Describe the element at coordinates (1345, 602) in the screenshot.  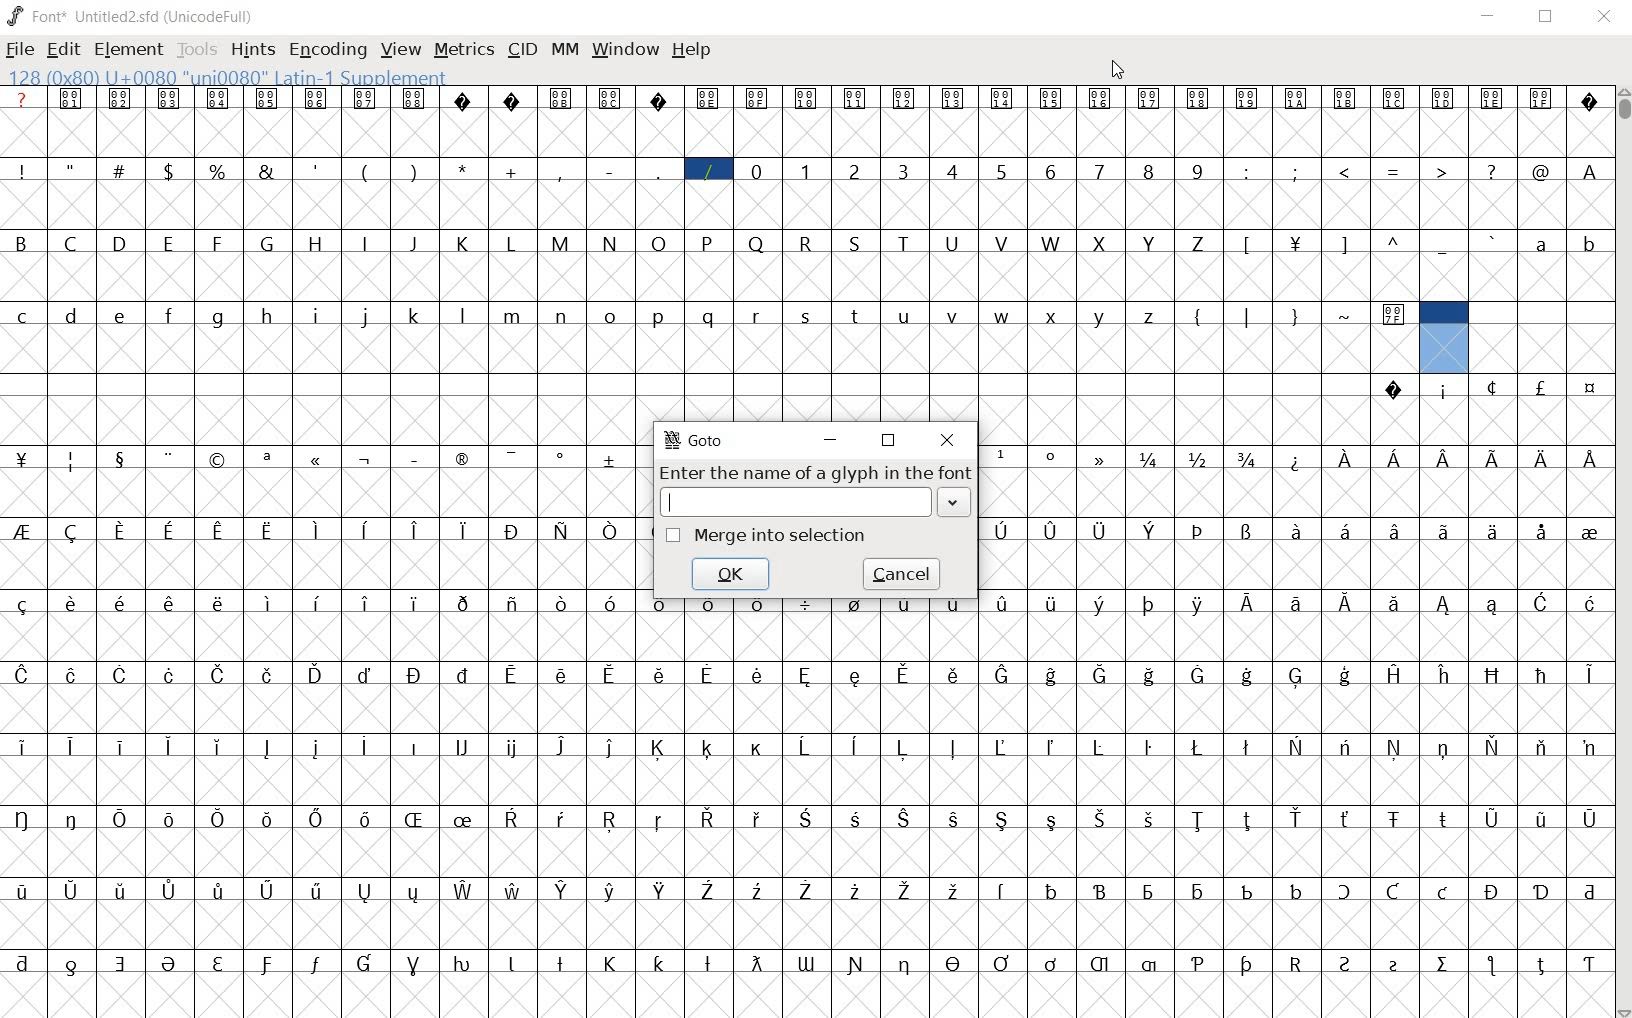
I see `Symbol` at that location.